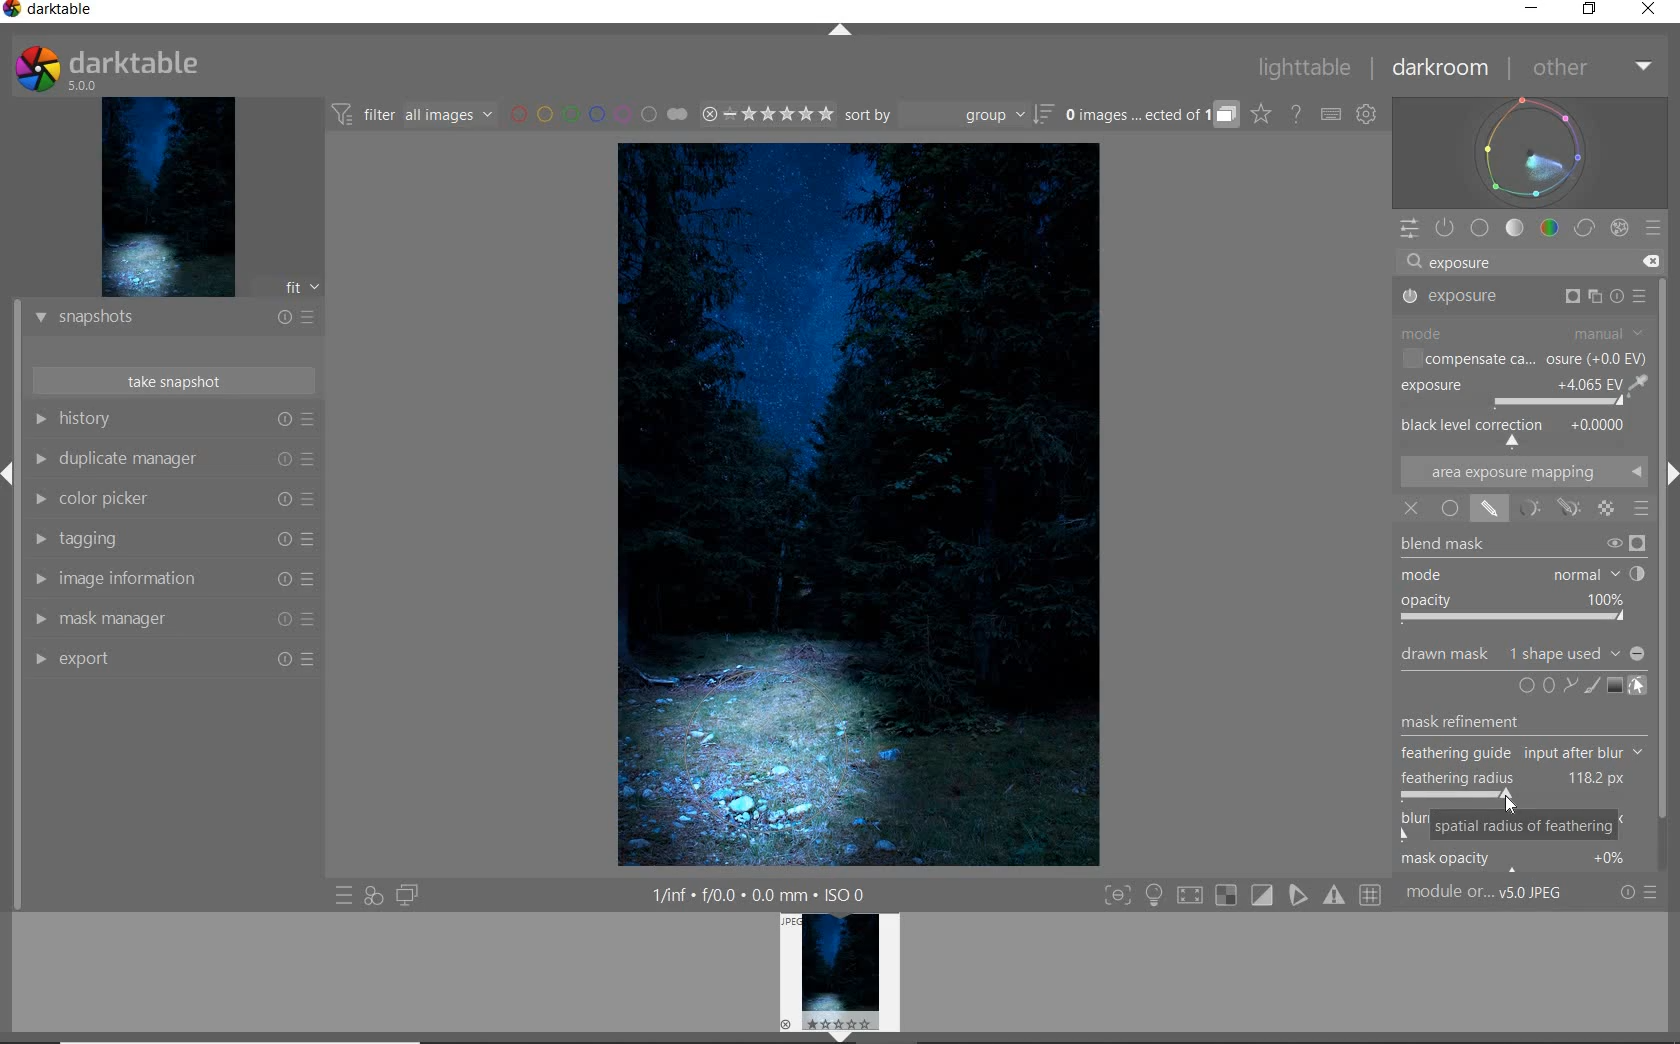 The height and width of the screenshot is (1044, 1680). Describe the element at coordinates (1525, 578) in the screenshot. I see `BLEND MASK` at that location.